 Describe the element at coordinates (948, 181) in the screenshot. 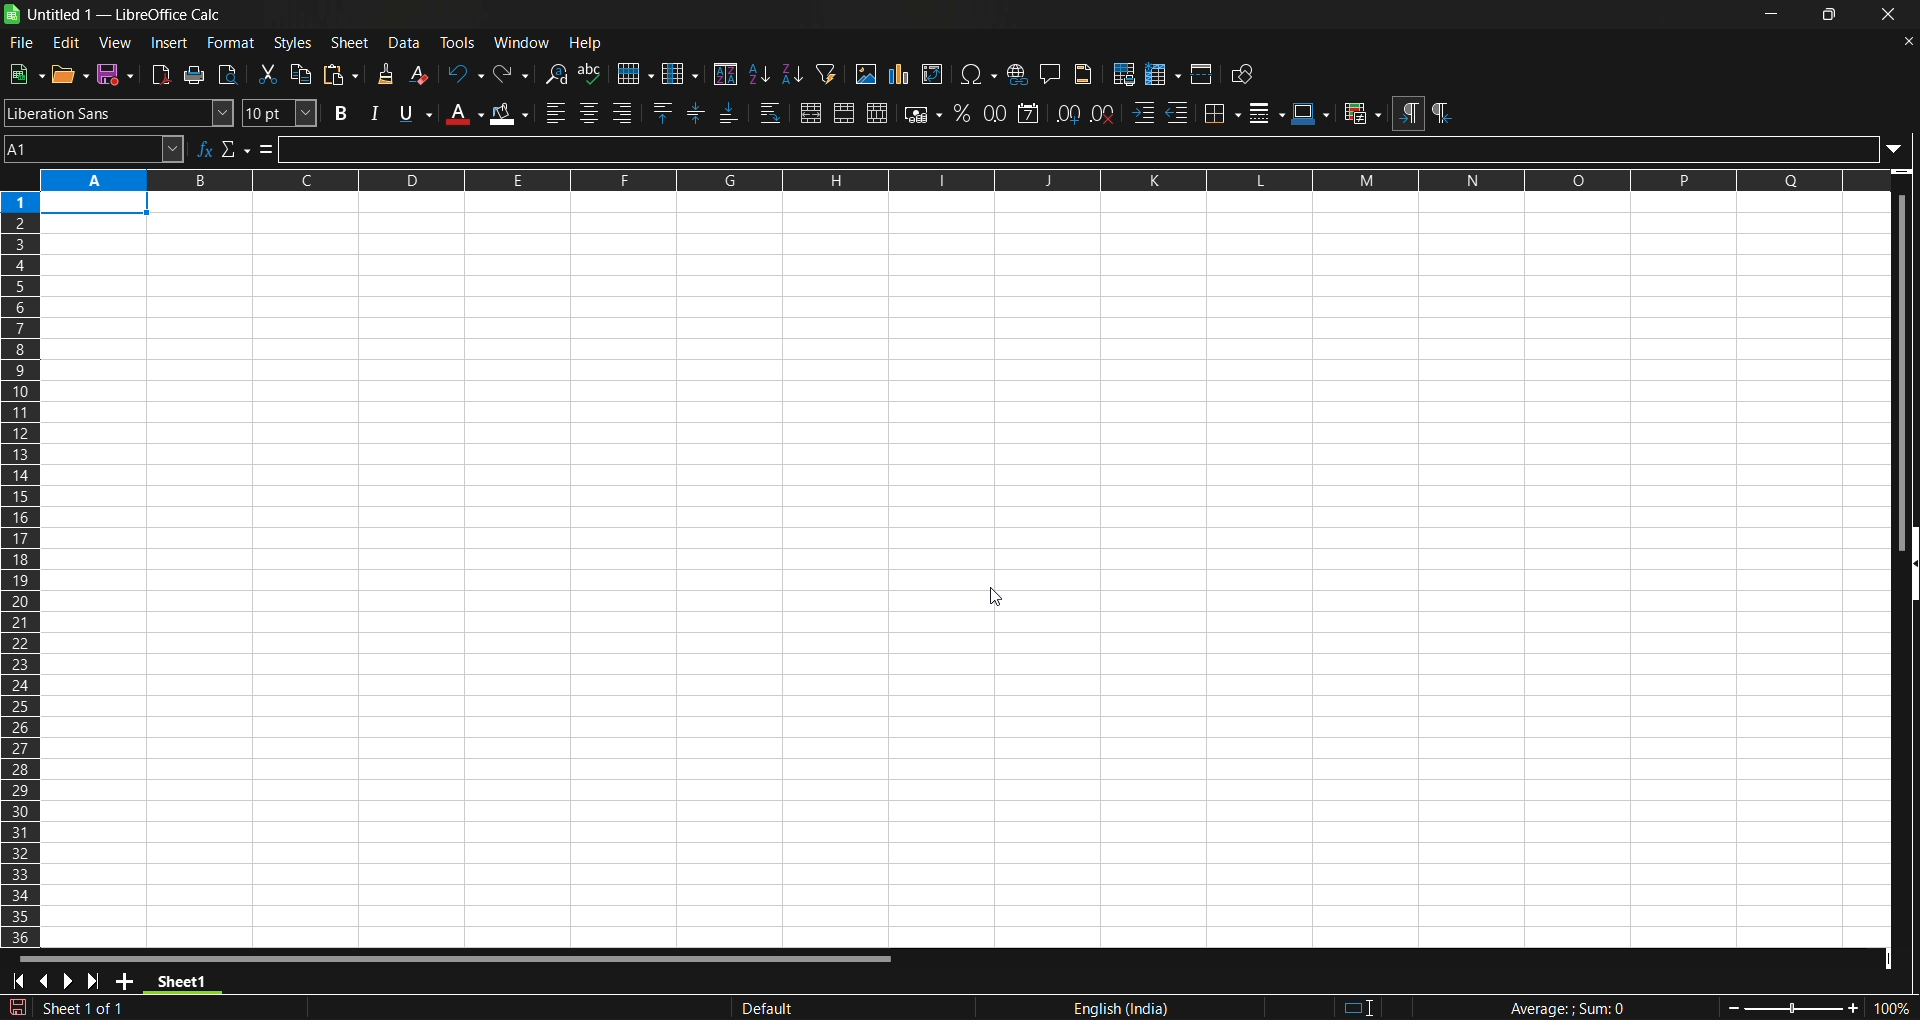

I see `rows` at that location.